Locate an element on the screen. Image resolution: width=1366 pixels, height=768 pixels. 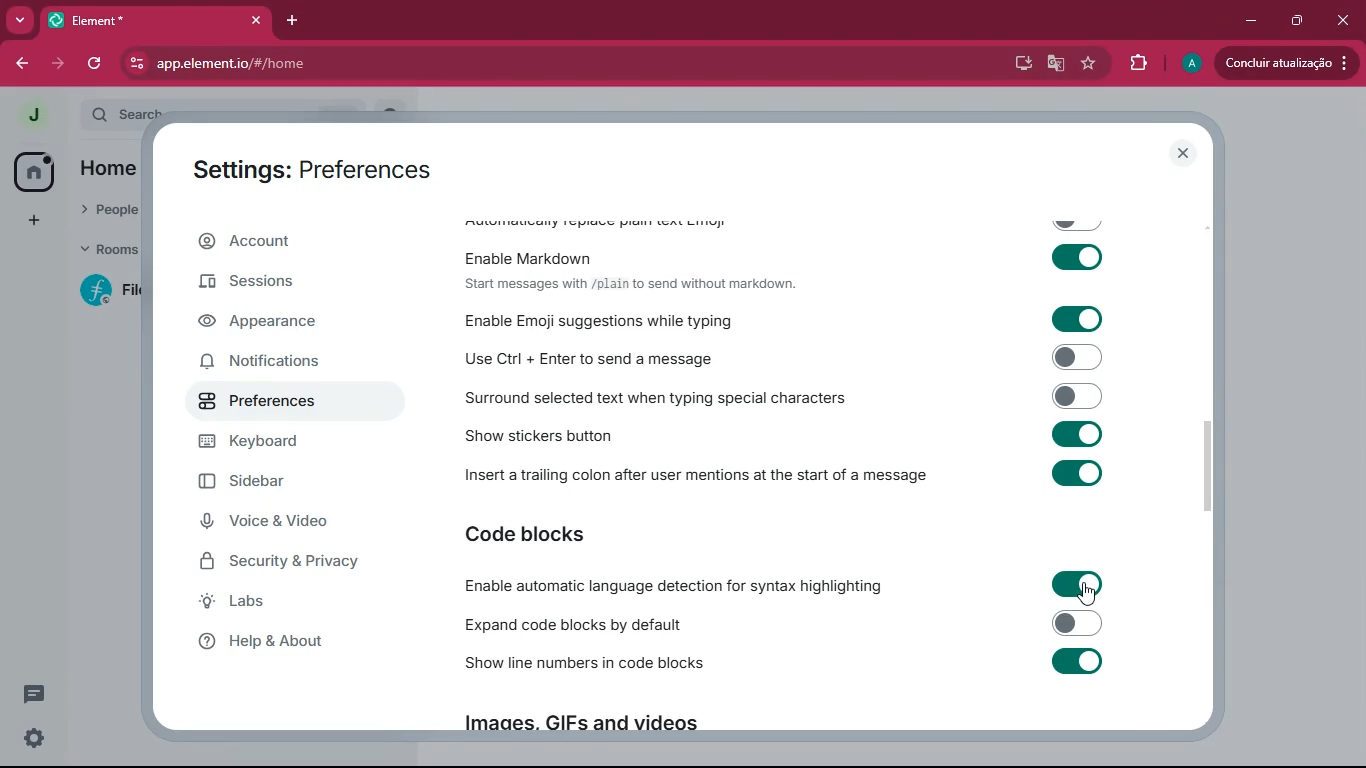
preferences is located at coordinates (286, 402).